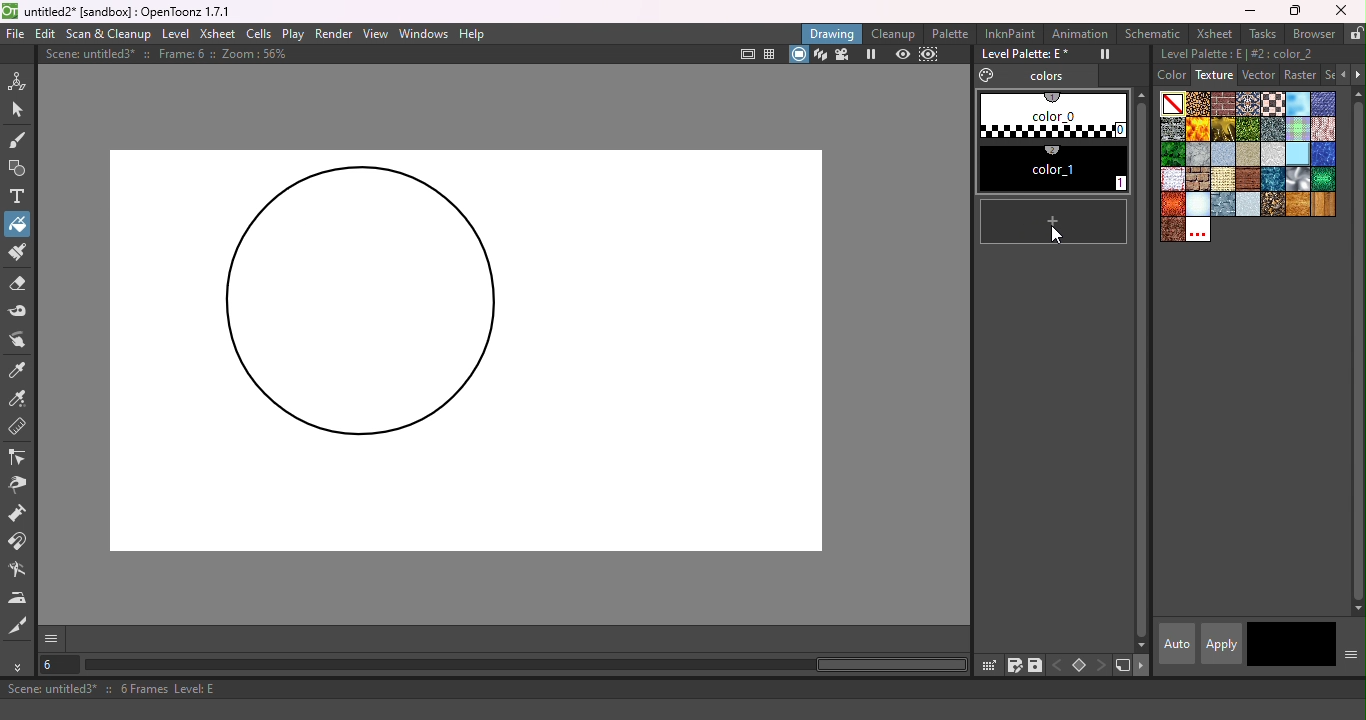  I want to click on Render, so click(336, 34).